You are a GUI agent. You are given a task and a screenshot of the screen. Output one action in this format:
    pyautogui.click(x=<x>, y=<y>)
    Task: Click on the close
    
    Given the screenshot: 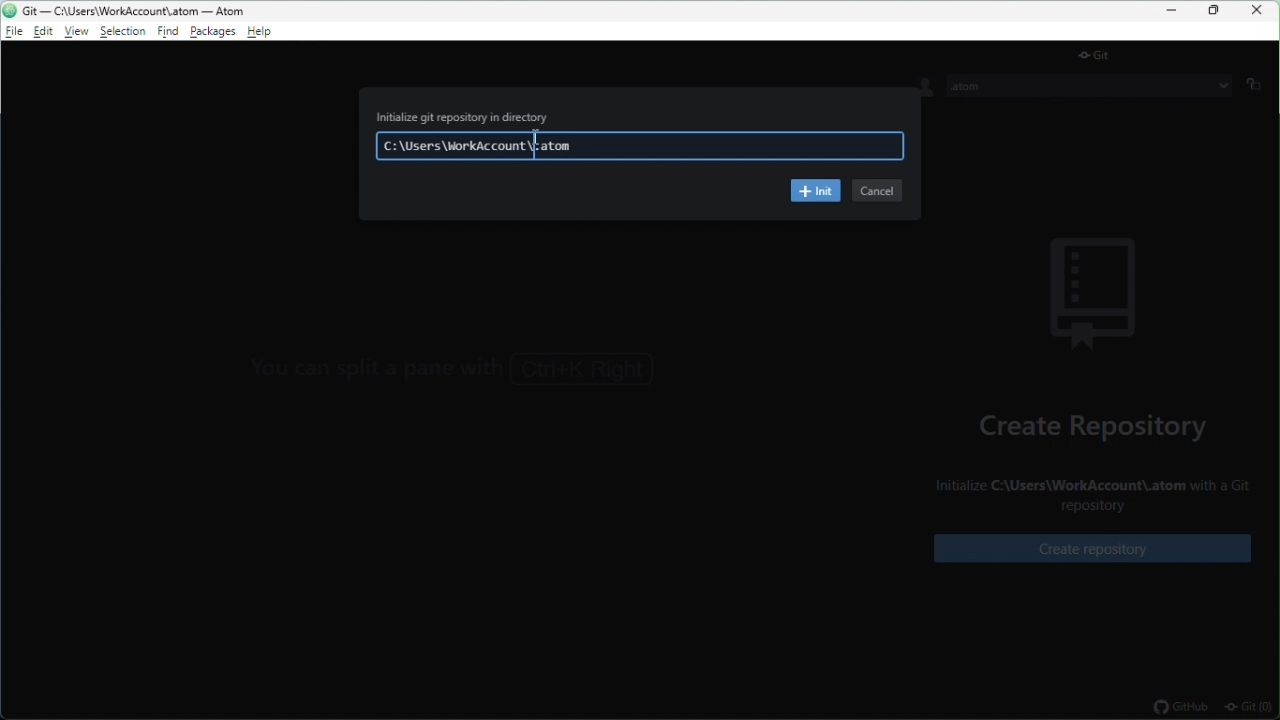 What is the action you would take?
    pyautogui.click(x=1260, y=11)
    